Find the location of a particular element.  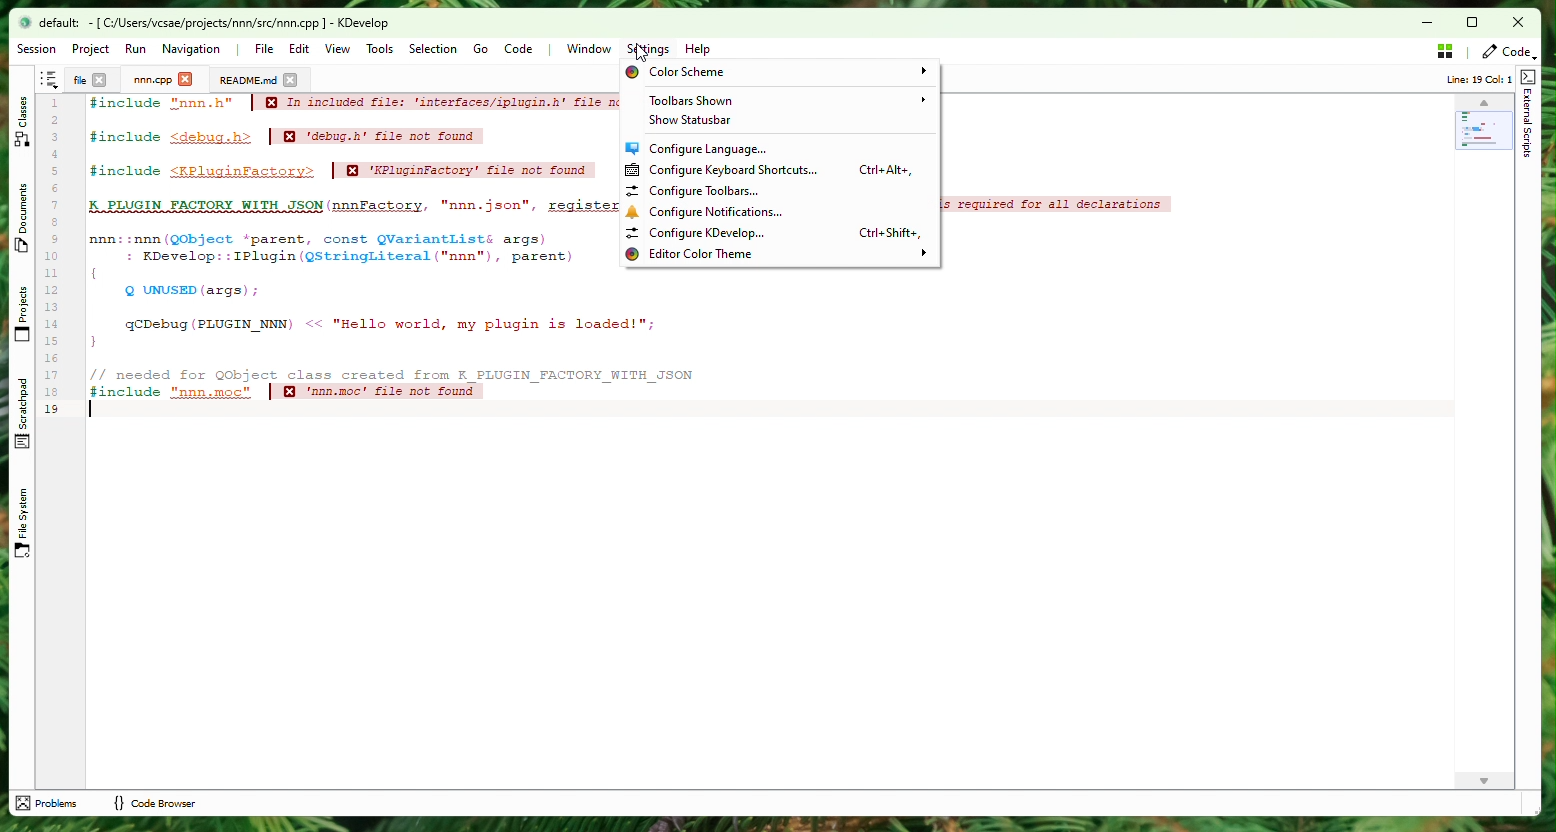

4 is located at coordinates (55, 154).